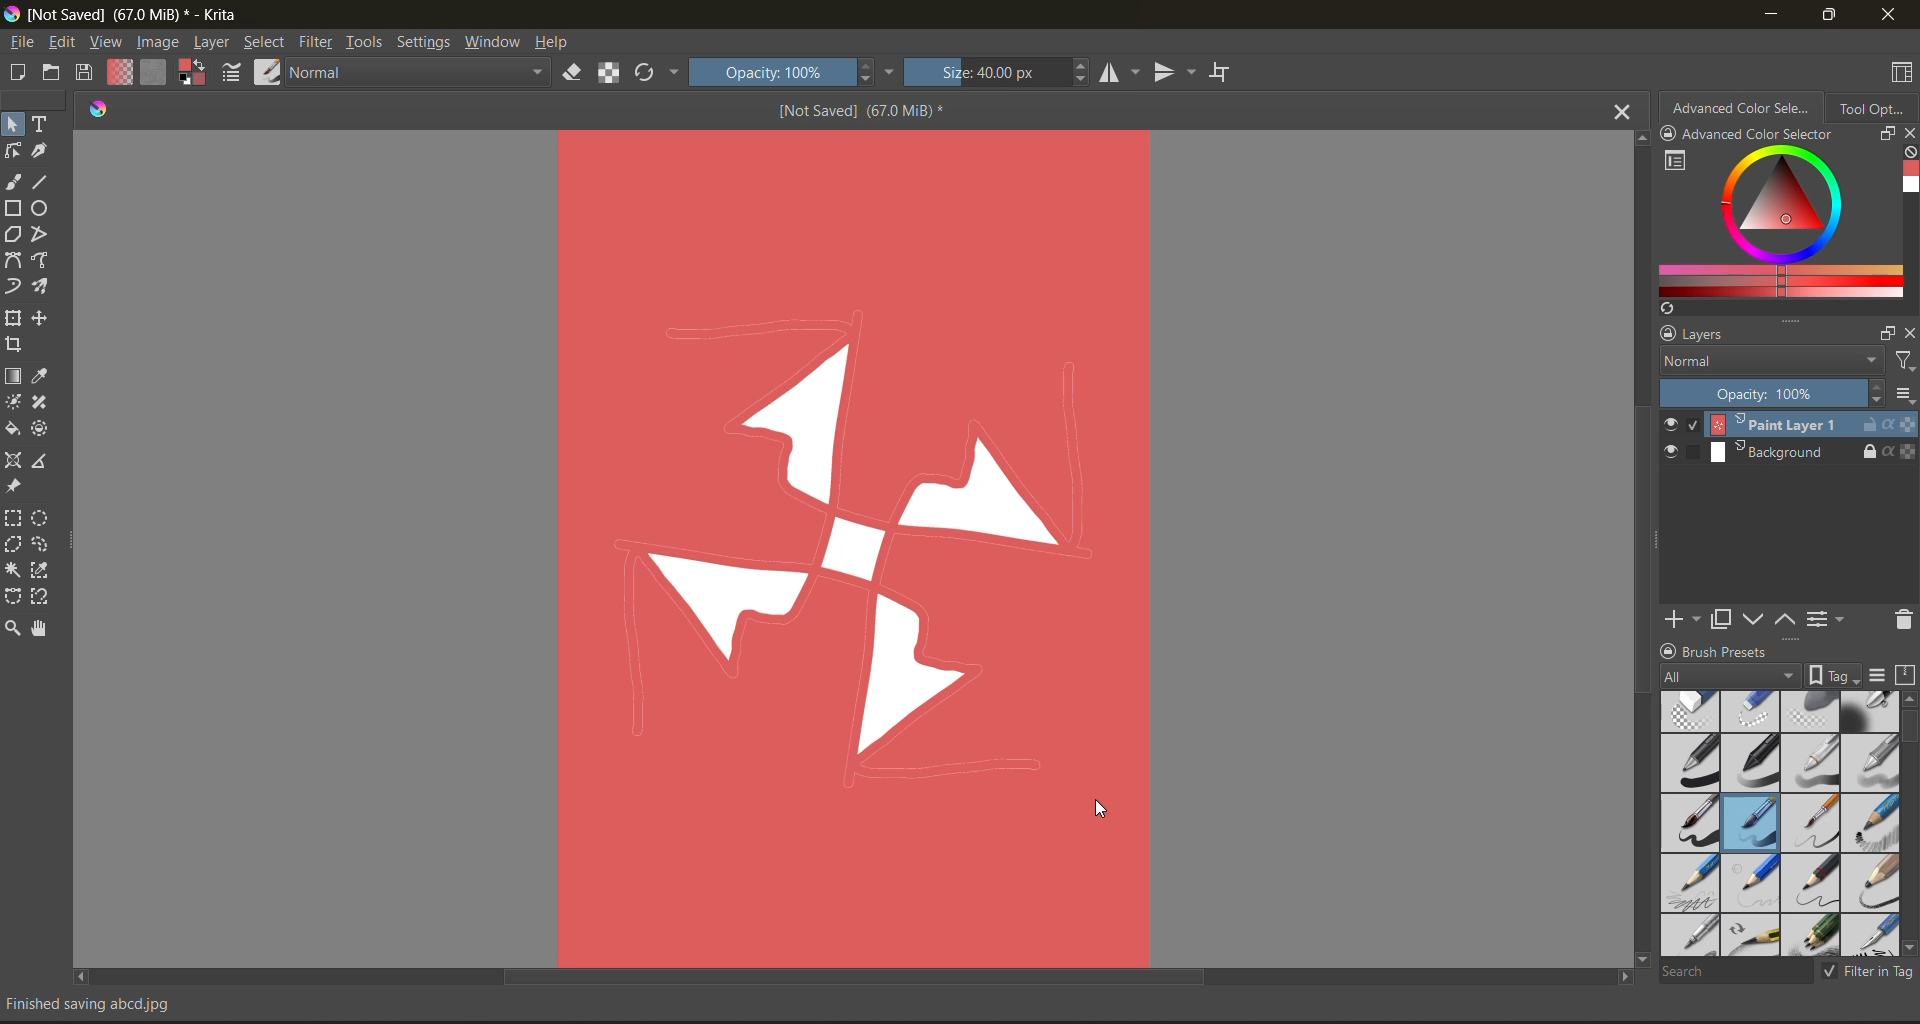  I want to click on file, so click(25, 42).